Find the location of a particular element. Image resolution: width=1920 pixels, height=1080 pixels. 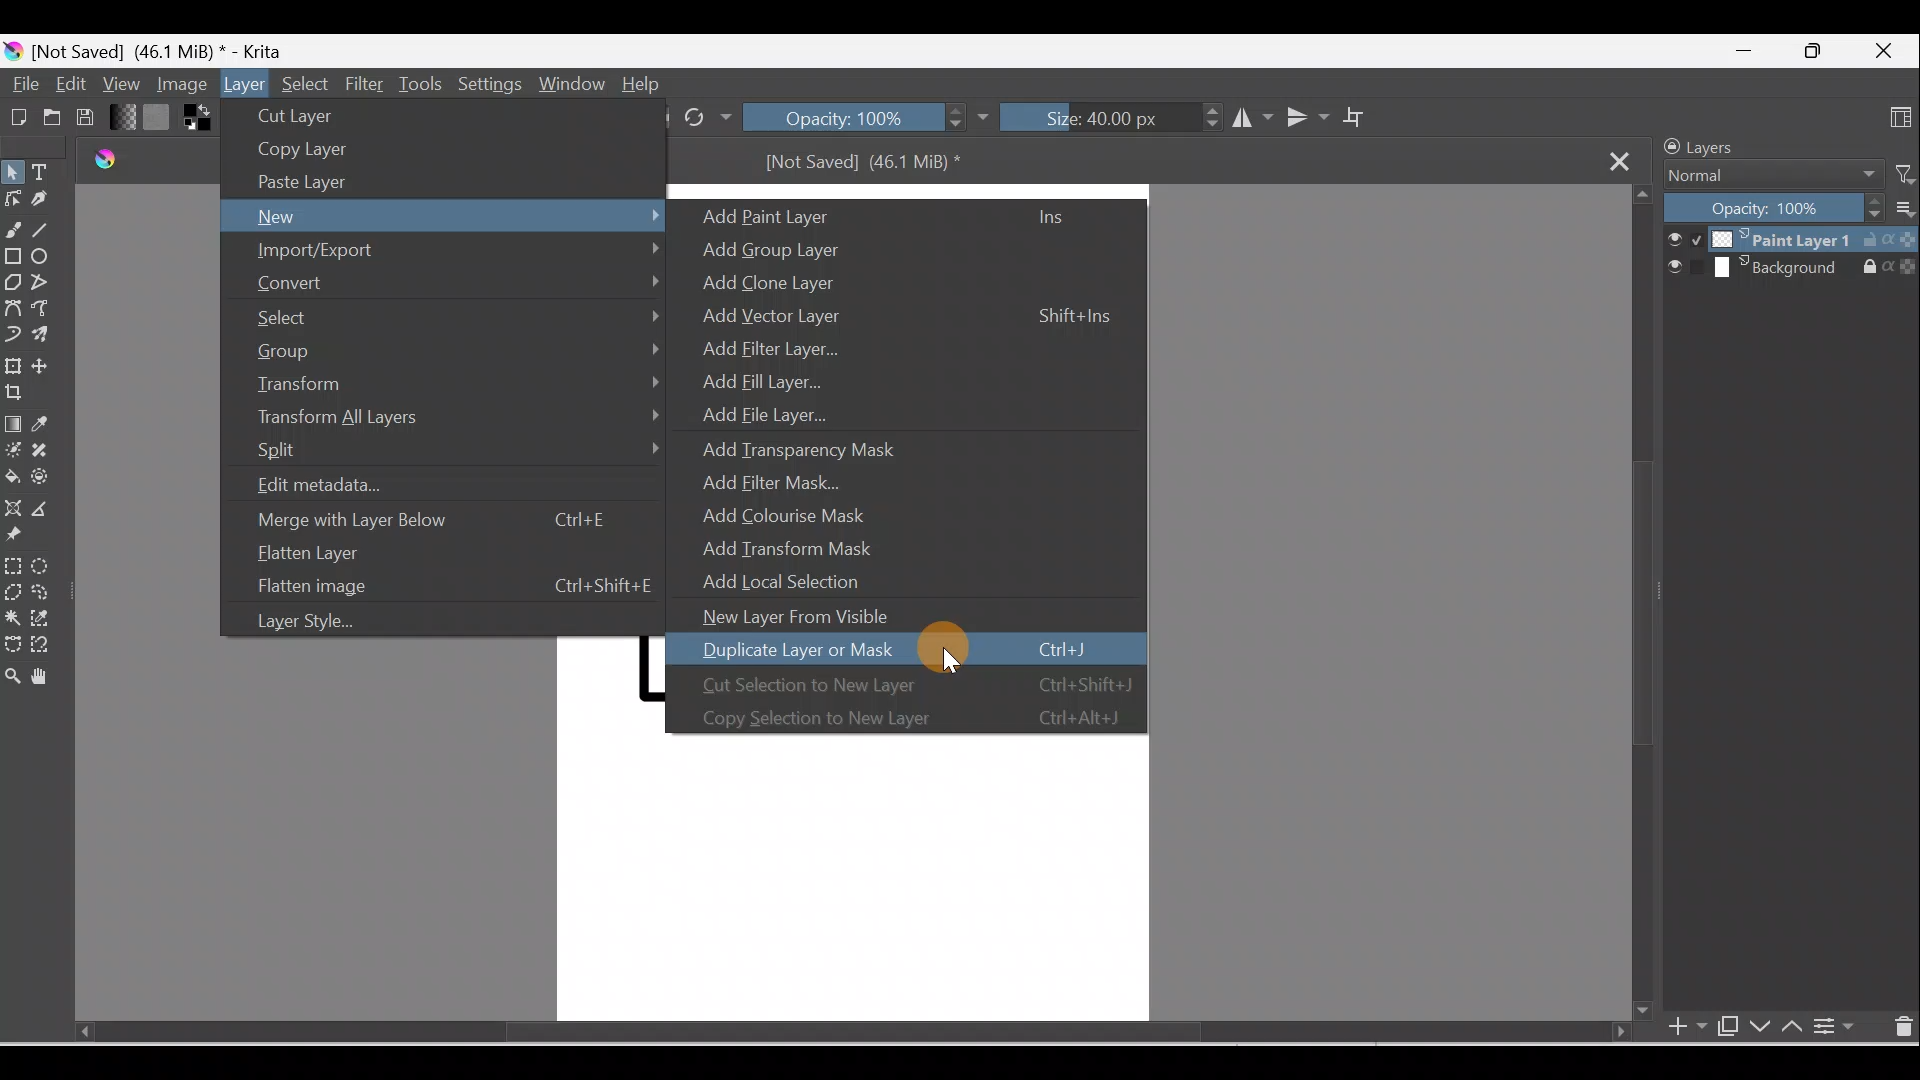

Fill gradients is located at coordinates (124, 118).